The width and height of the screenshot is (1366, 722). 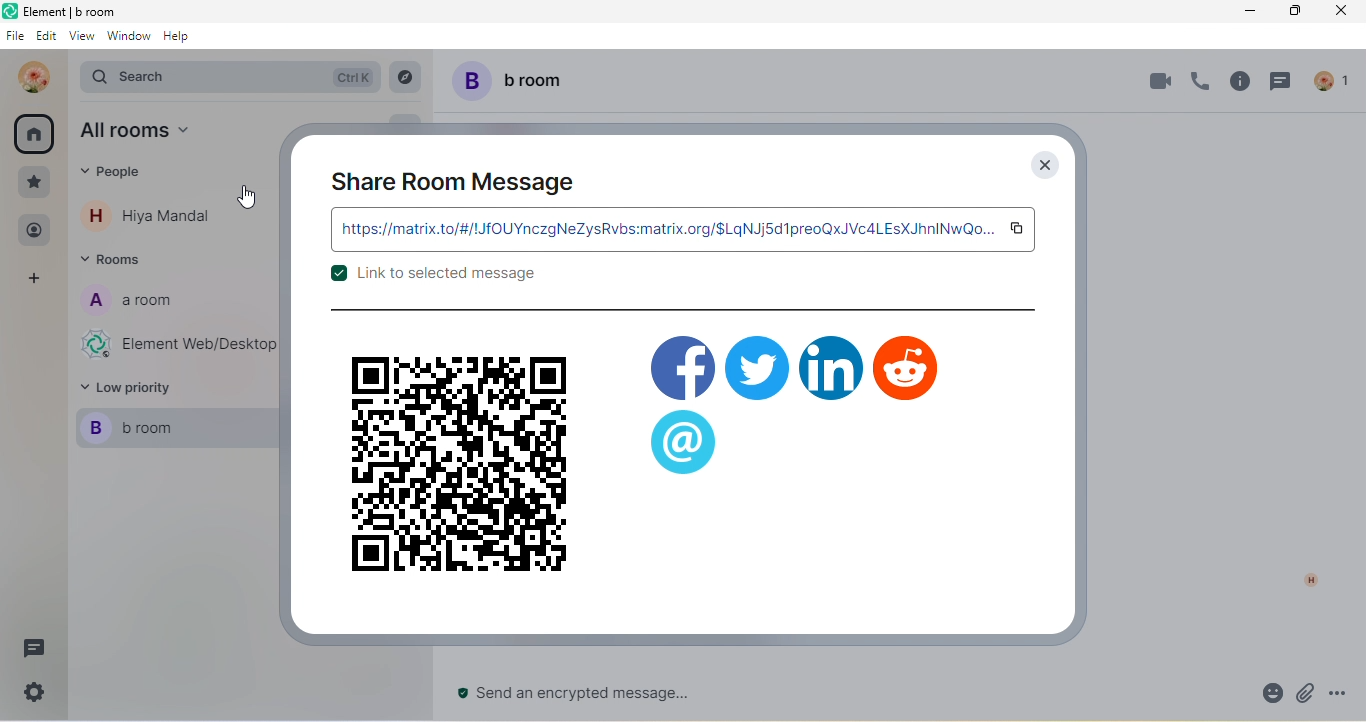 What do you see at coordinates (432, 279) in the screenshot?
I see `link to selected message` at bounding box center [432, 279].